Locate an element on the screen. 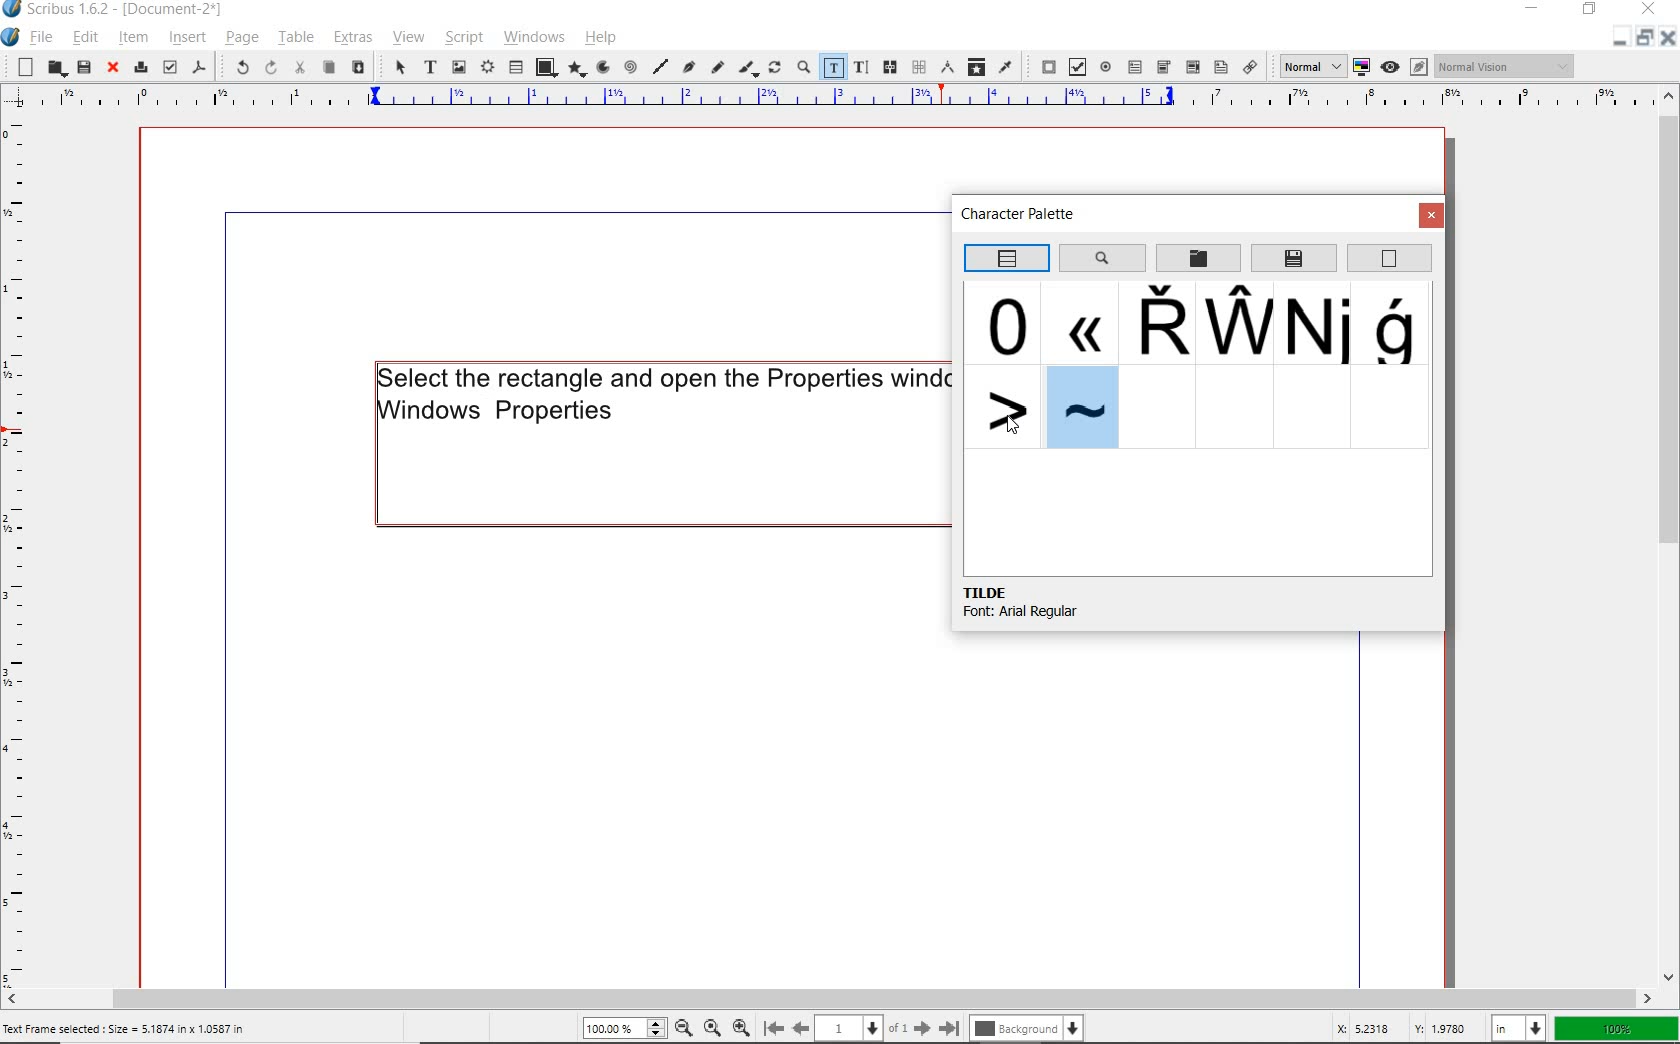 The height and width of the screenshot is (1044, 1680). pdf combo box is located at coordinates (1164, 66).